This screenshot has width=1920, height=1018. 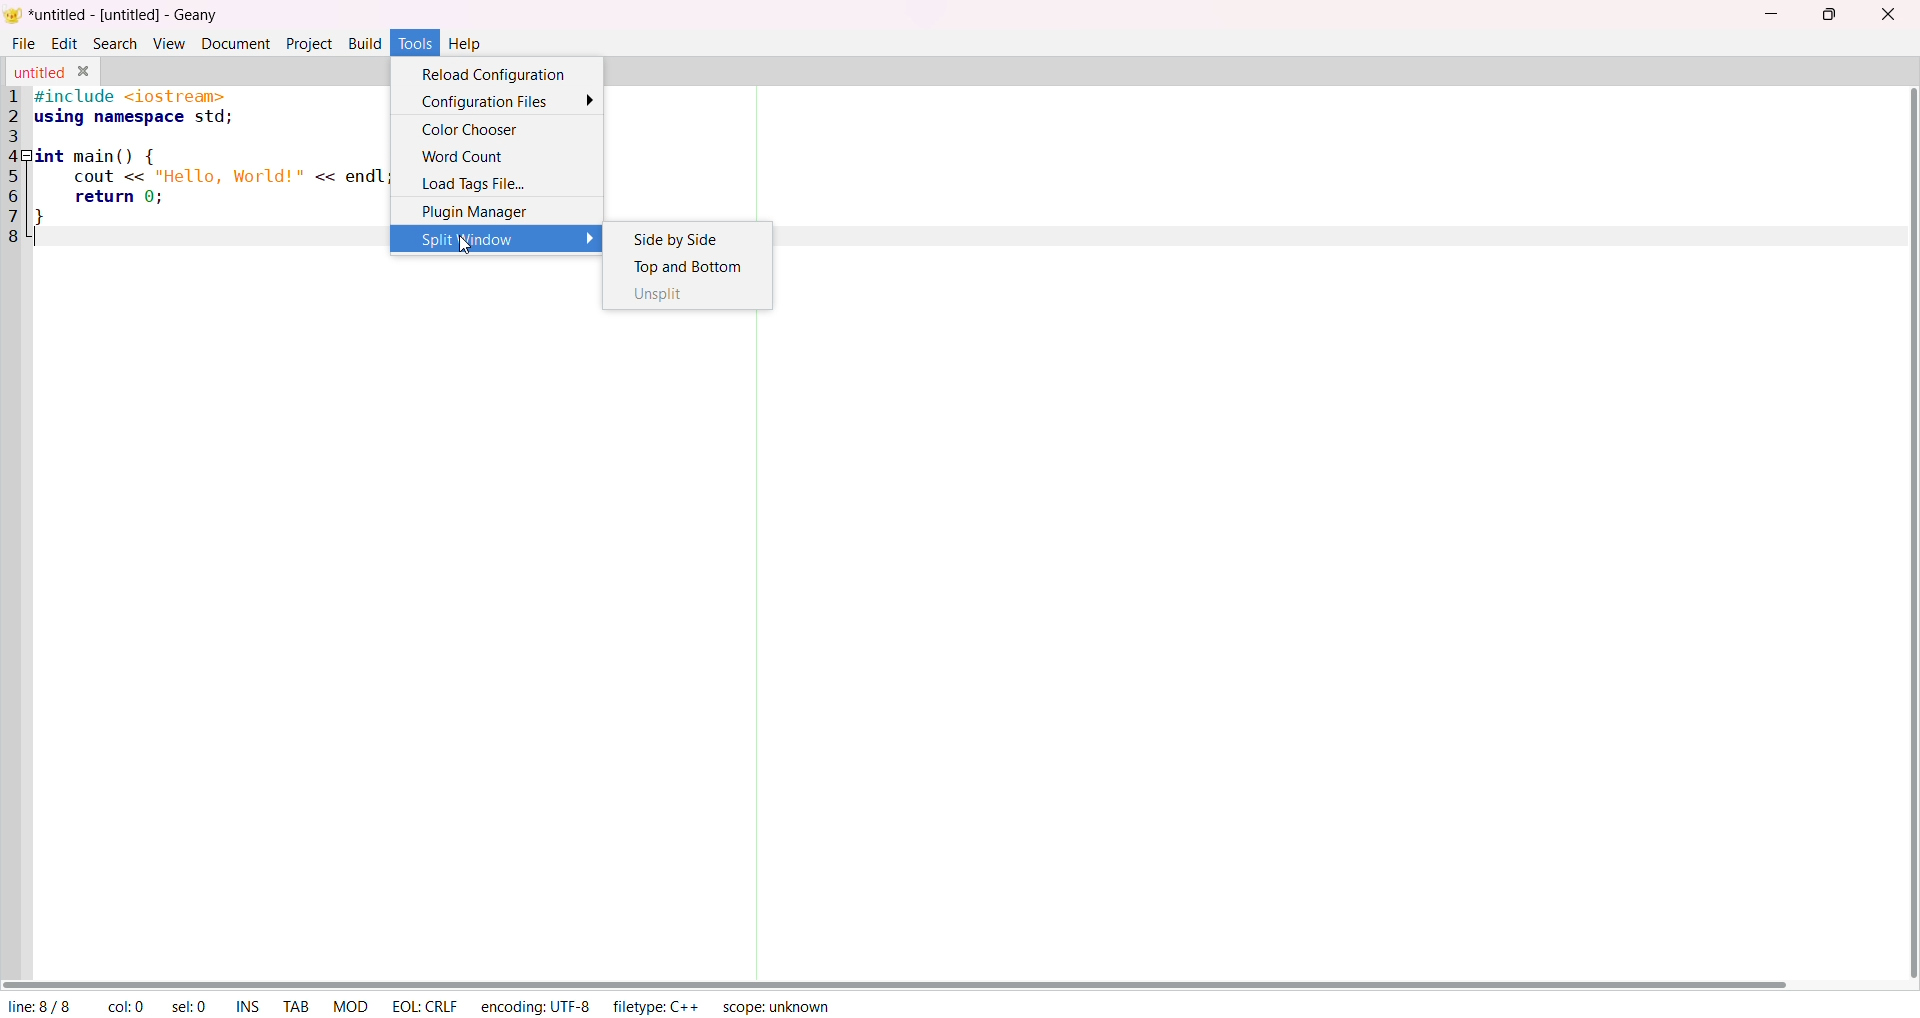 I want to click on Build, so click(x=364, y=43).